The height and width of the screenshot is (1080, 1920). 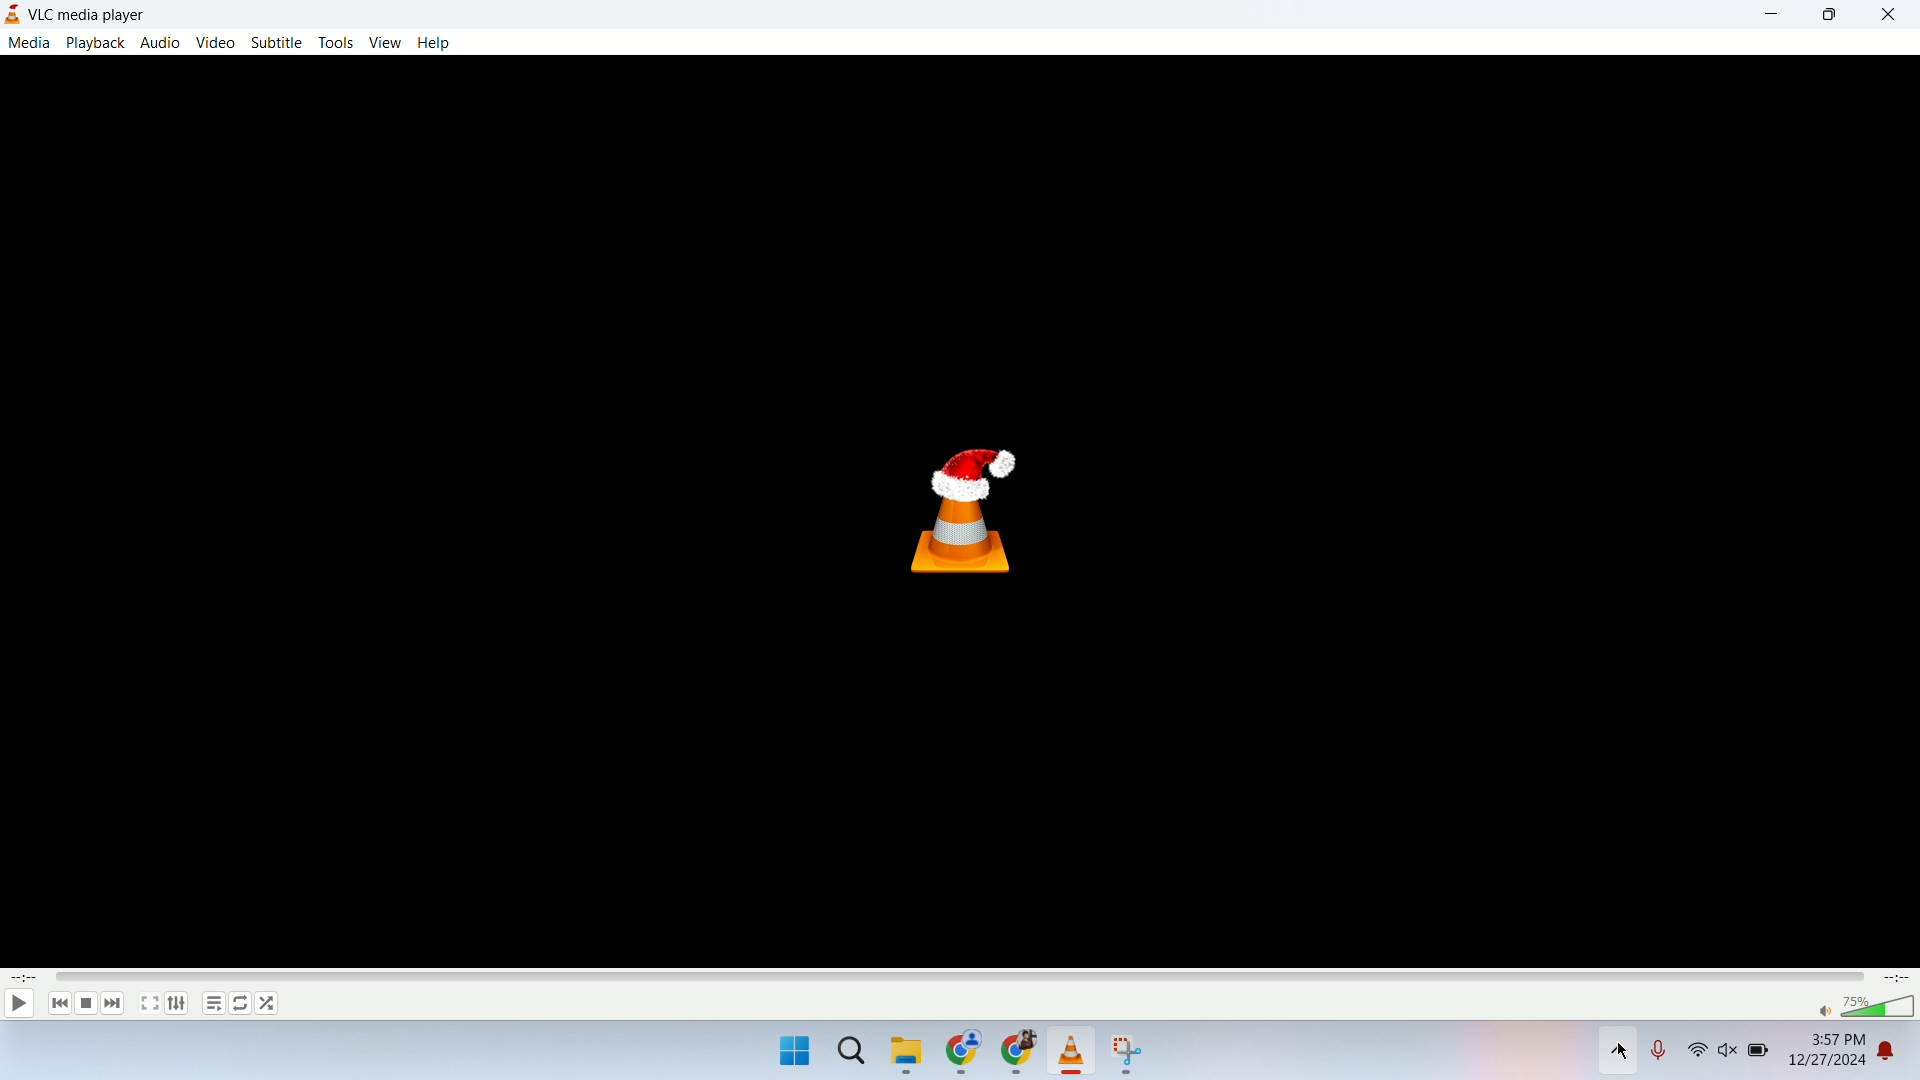 I want to click on application icon, so click(x=14, y=14).